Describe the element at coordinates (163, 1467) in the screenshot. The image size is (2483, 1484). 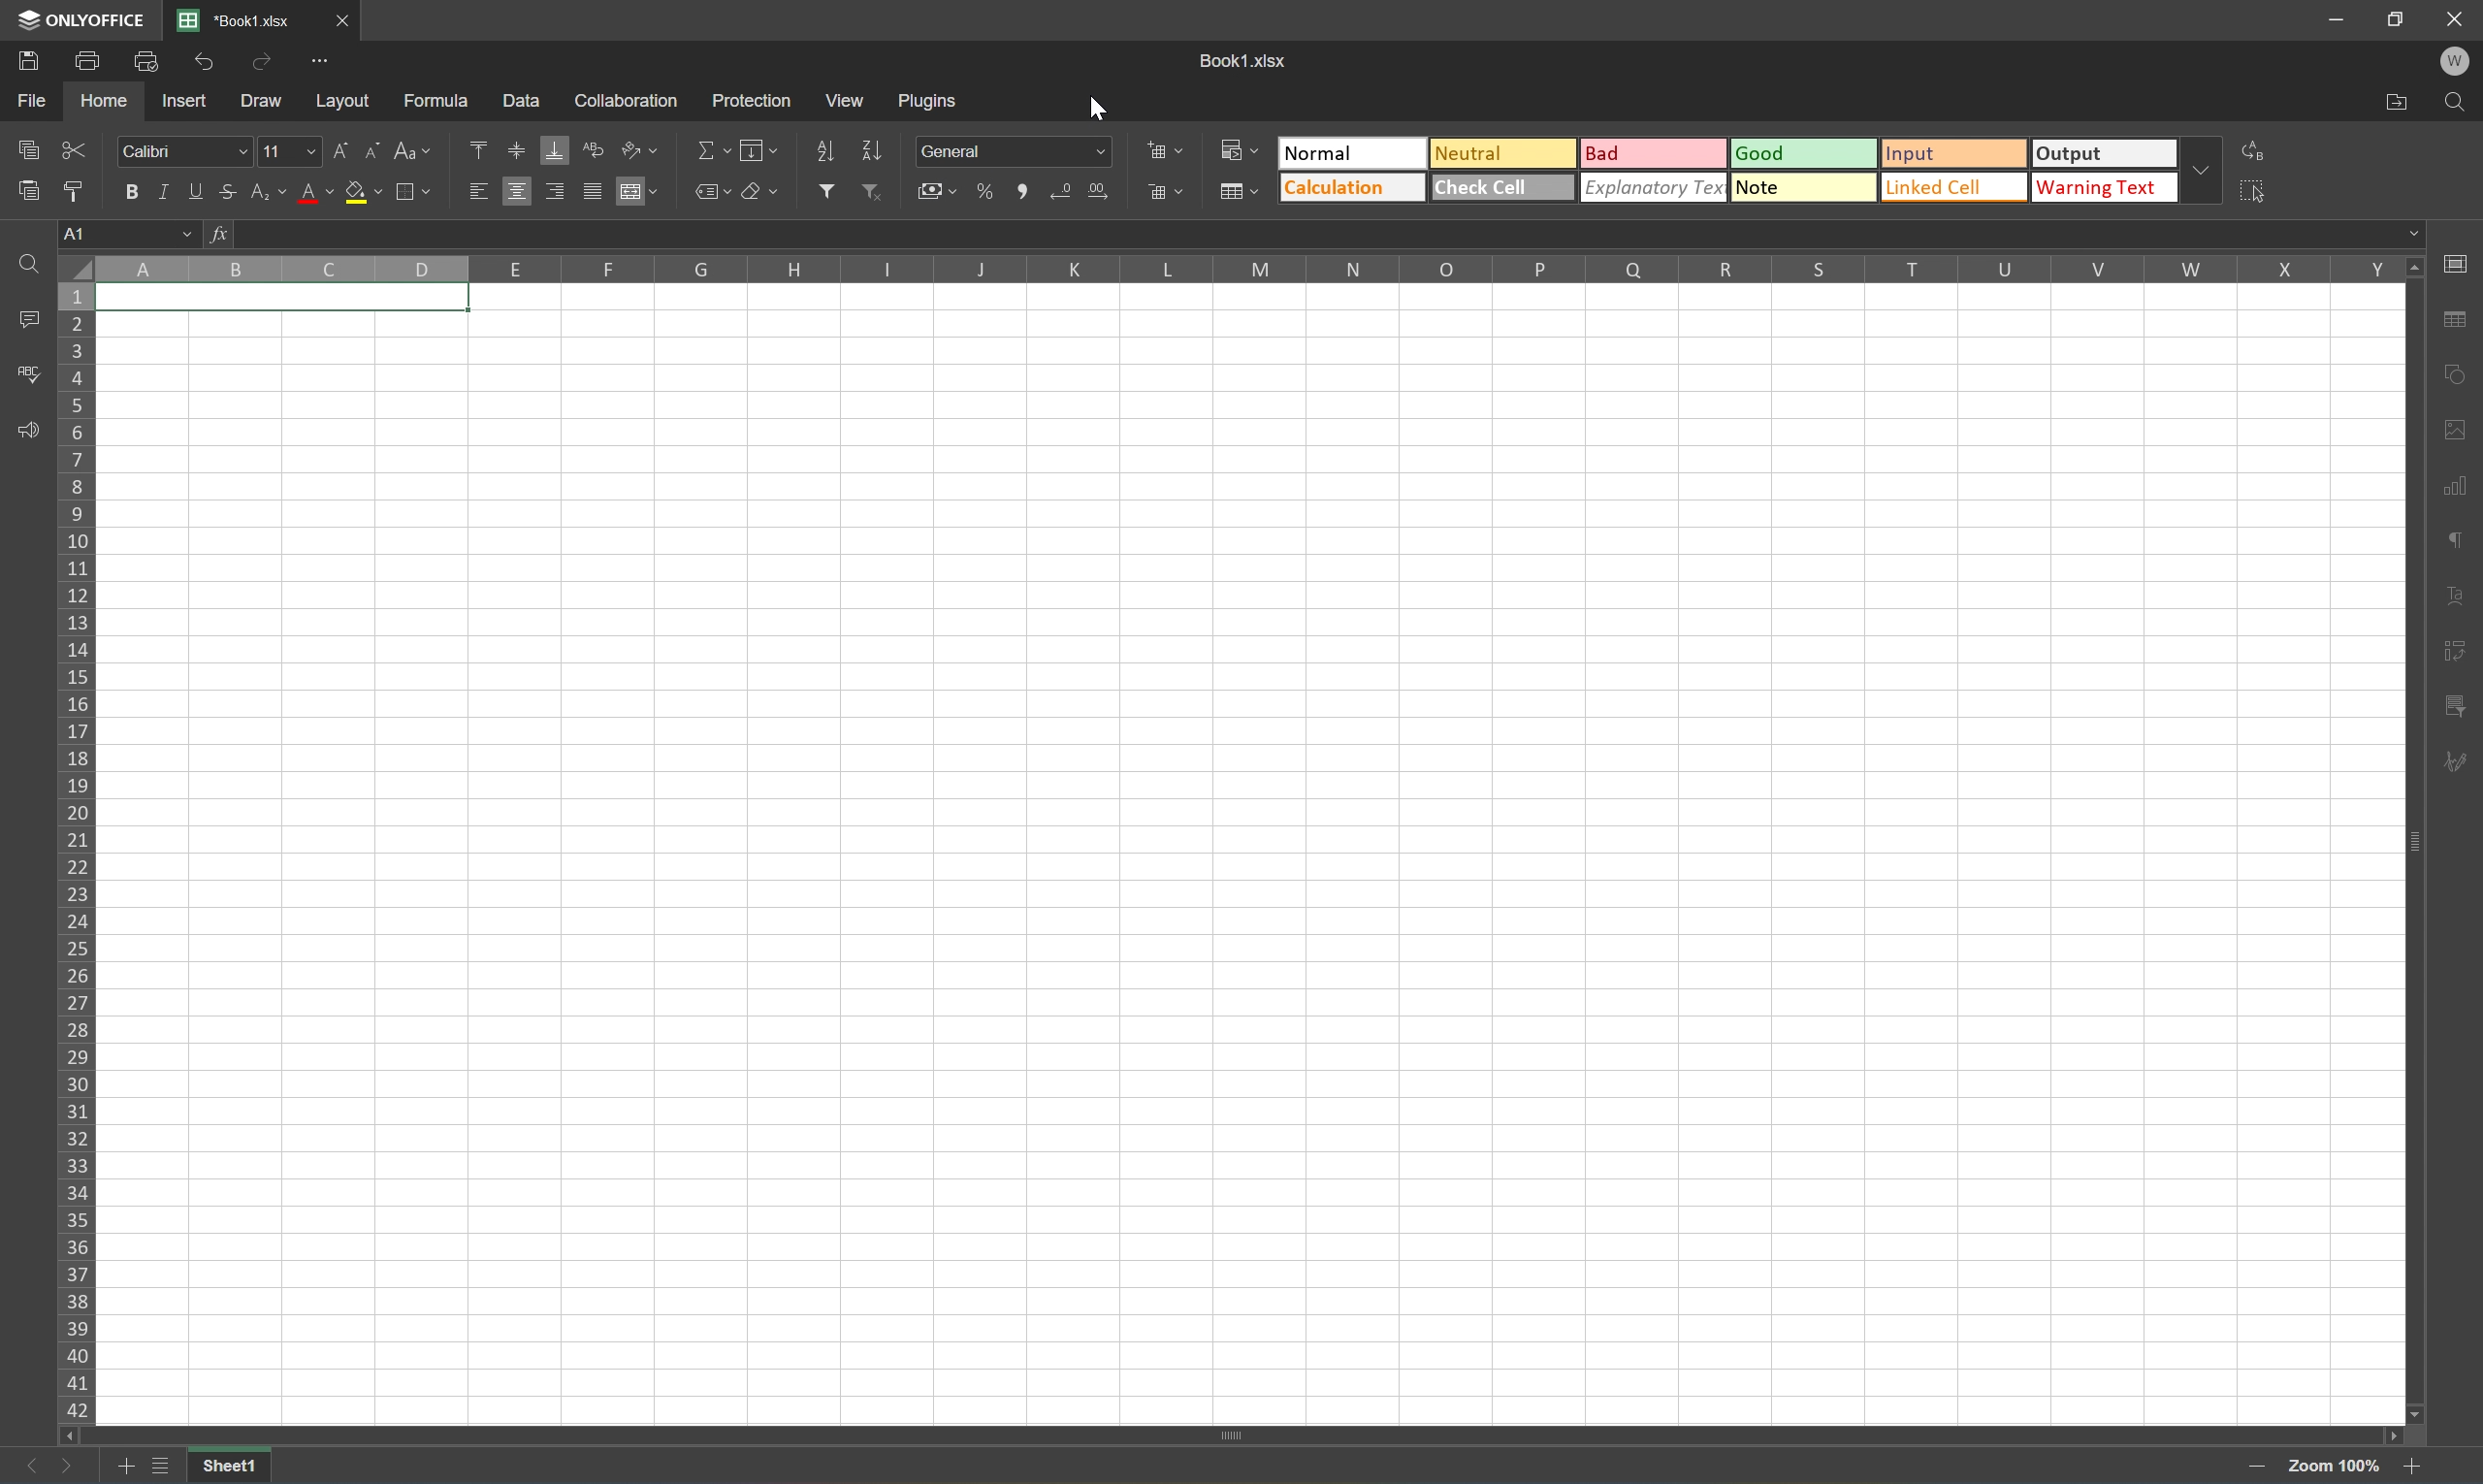
I see `List of sheets` at that location.